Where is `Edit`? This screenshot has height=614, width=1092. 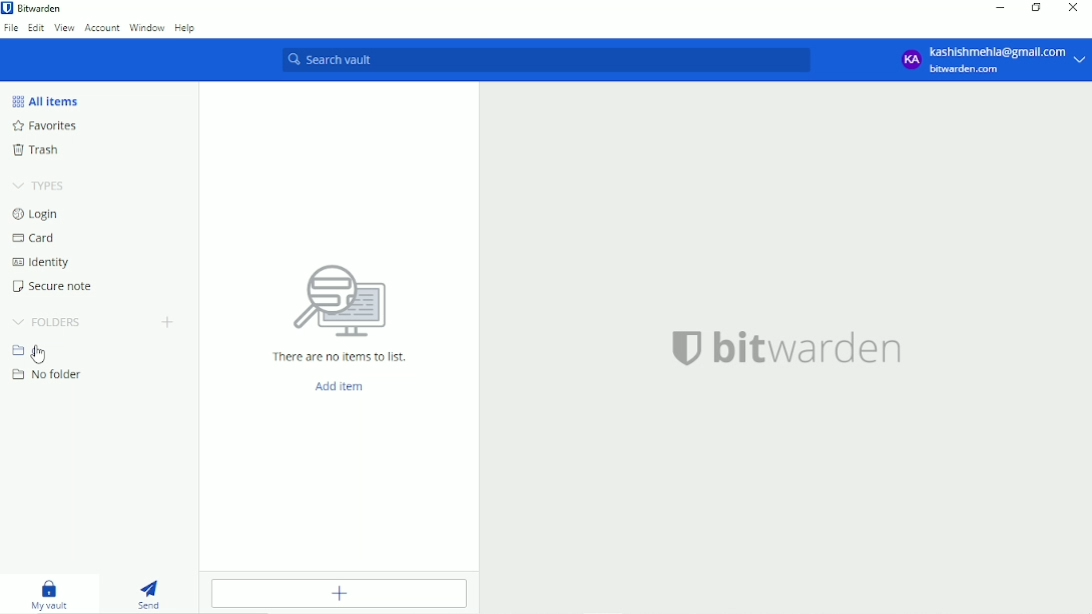
Edit is located at coordinates (37, 27).